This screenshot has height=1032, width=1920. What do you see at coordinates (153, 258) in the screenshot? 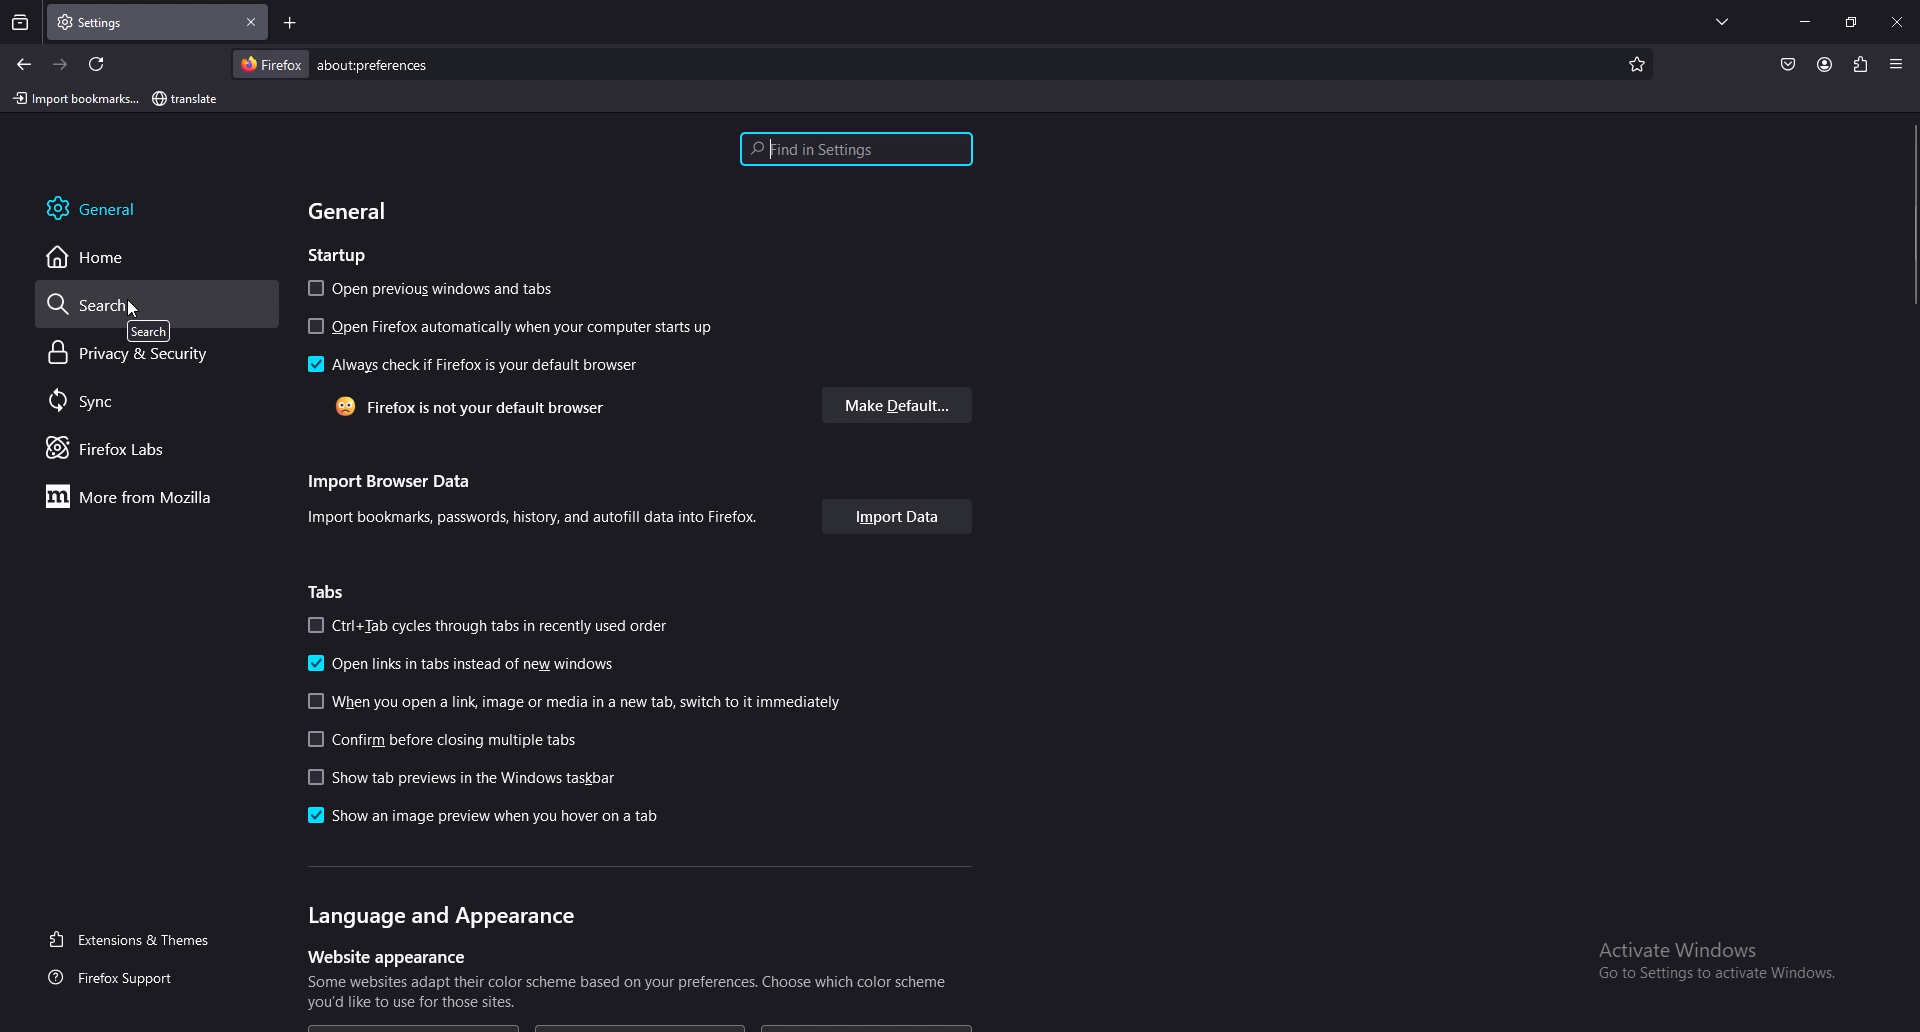
I see `home` at bounding box center [153, 258].